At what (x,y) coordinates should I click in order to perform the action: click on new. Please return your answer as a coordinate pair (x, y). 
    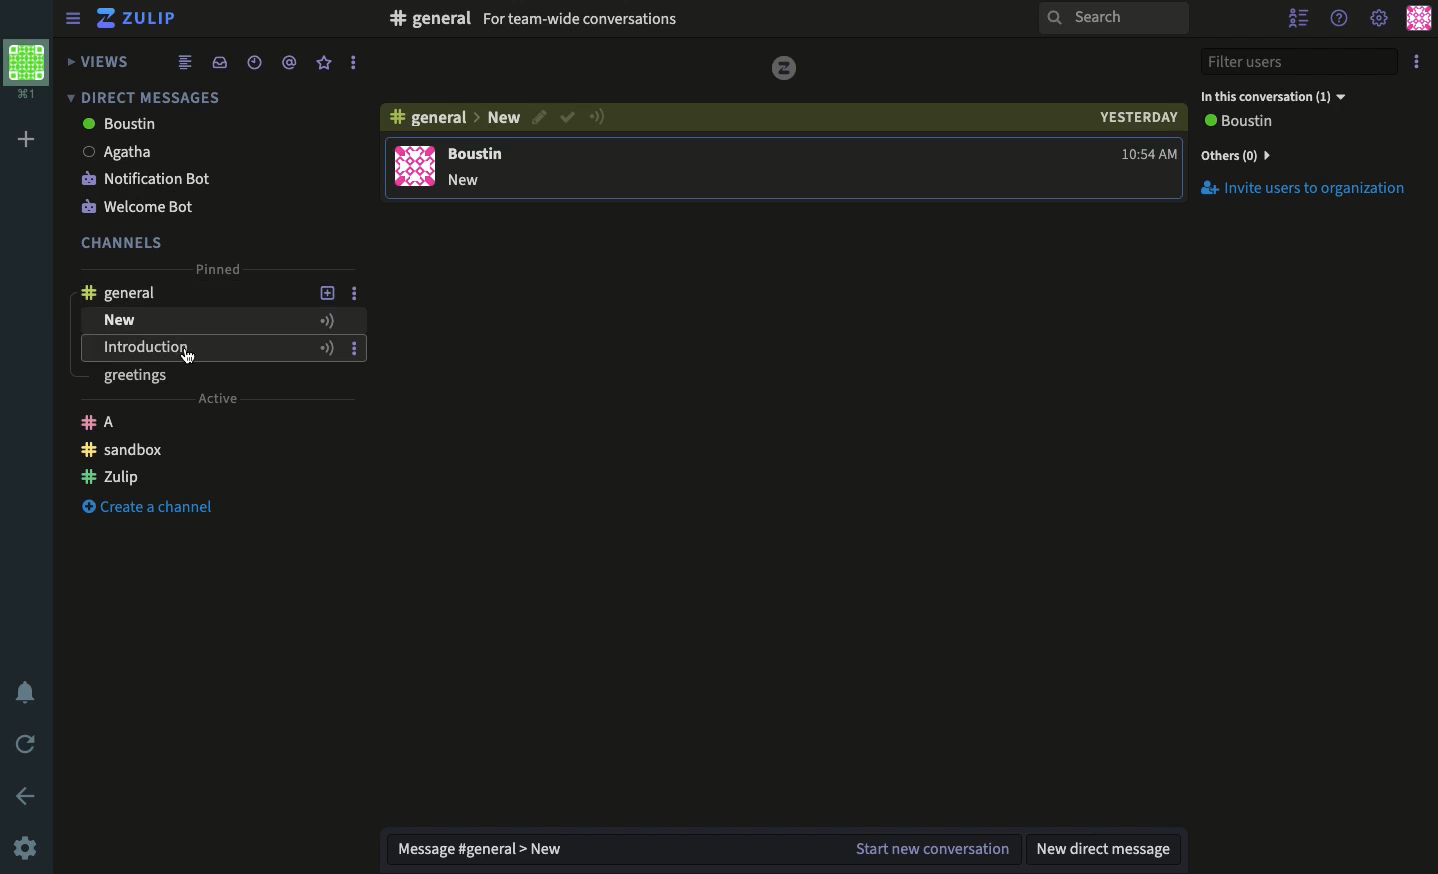
    Looking at the image, I should click on (465, 180).